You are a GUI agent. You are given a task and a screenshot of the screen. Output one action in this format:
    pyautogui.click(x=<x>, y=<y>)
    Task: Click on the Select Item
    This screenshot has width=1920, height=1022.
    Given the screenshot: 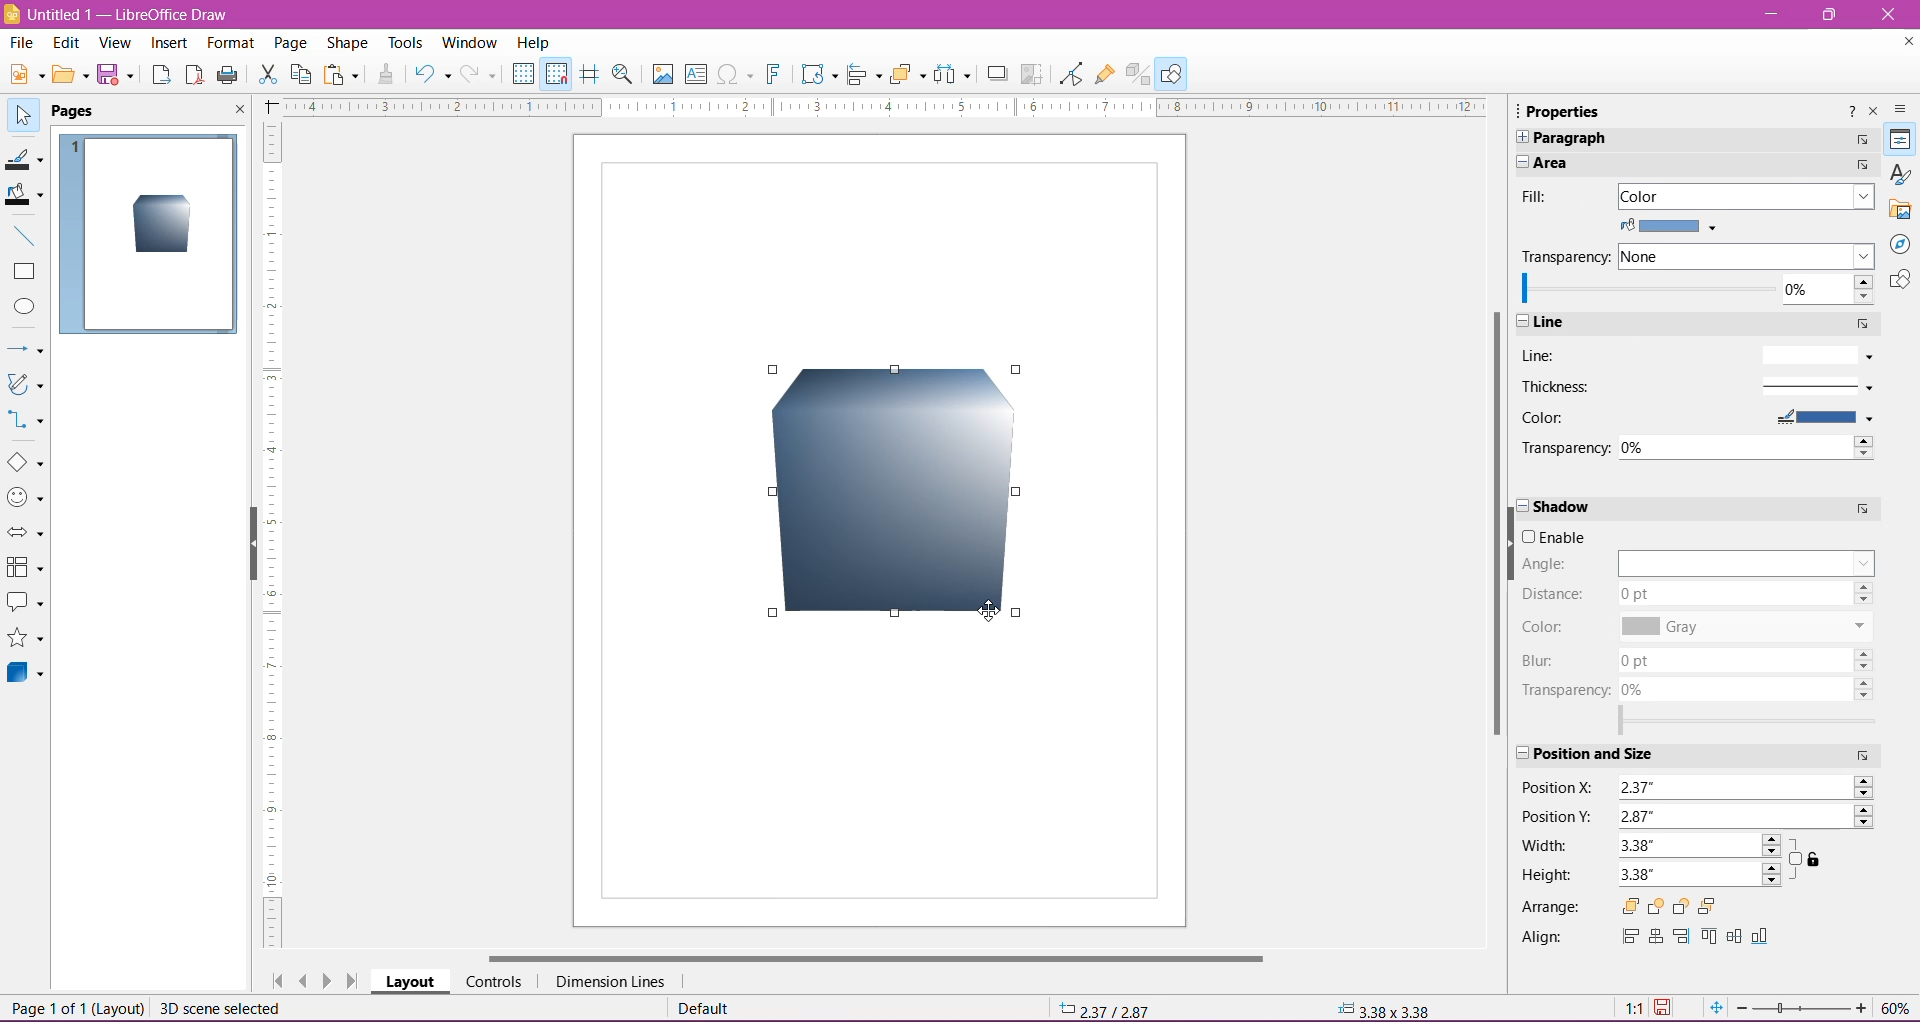 What is the action you would take?
    pyautogui.click(x=23, y=113)
    